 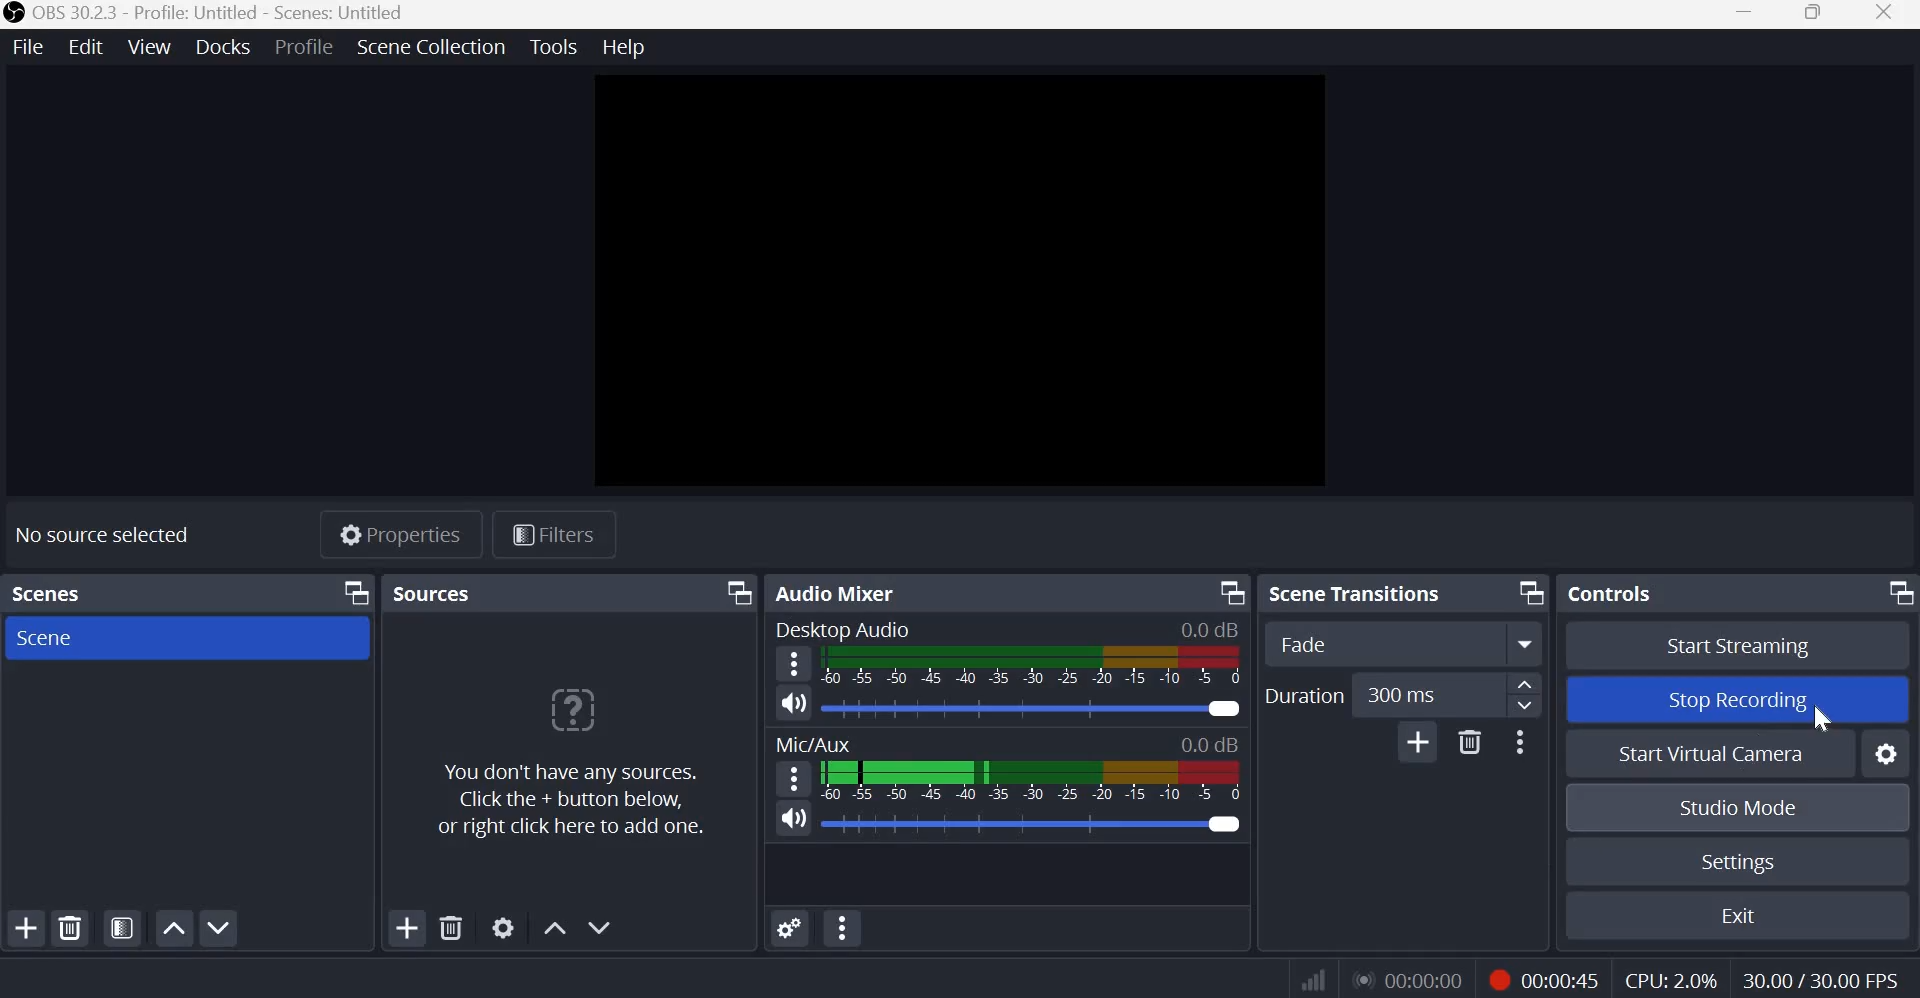 I want to click on Volume Meter, so click(x=1034, y=781).